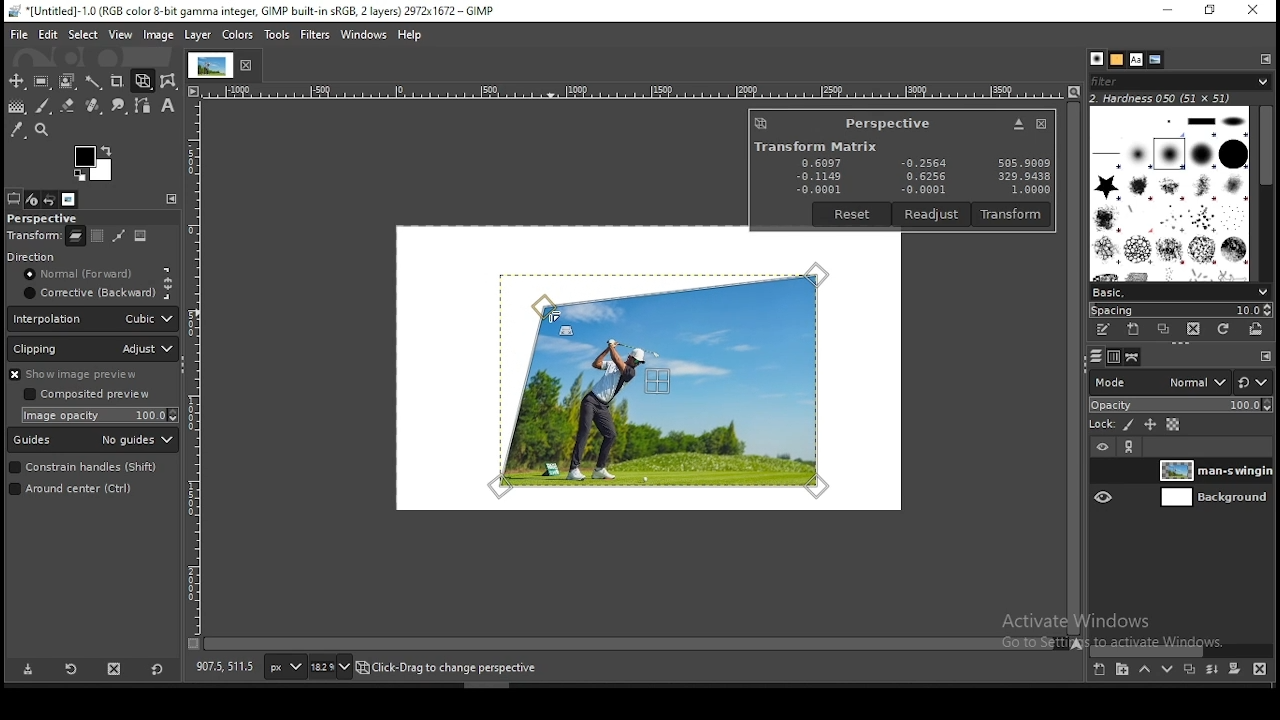 This screenshot has height=720, width=1280. Describe the element at coordinates (1028, 190) in the screenshot. I see `1.000` at that location.